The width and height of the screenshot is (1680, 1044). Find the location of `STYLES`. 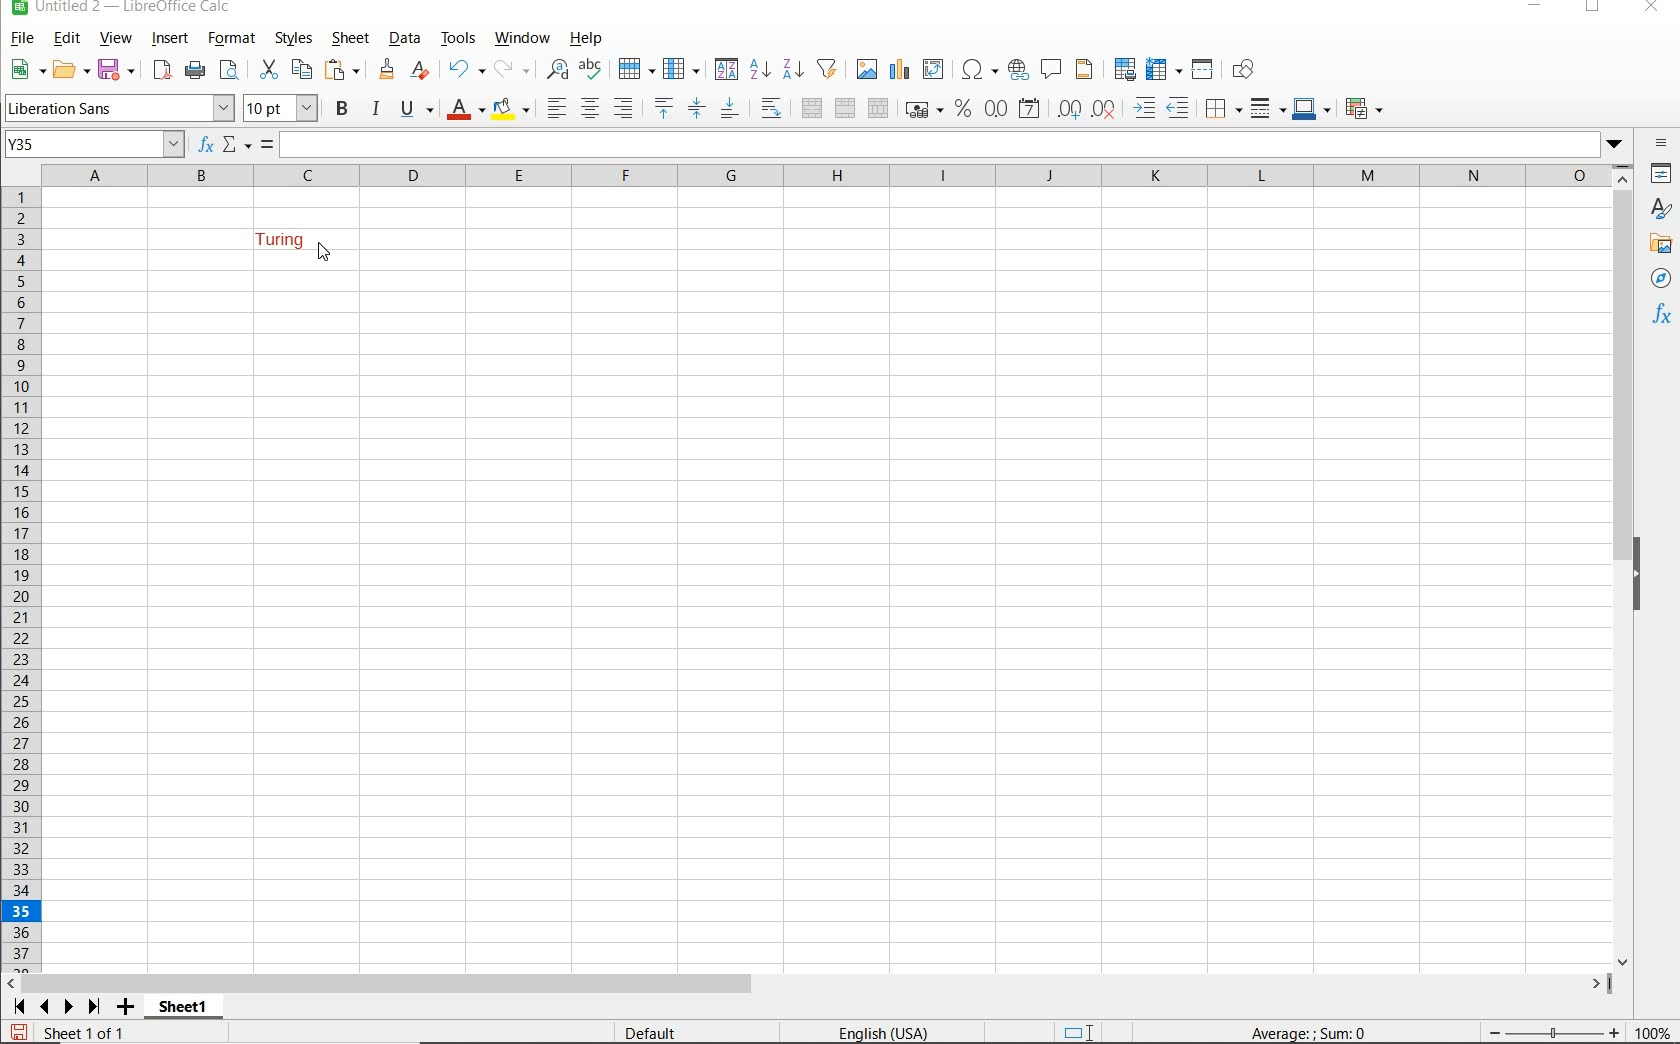

STYLES is located at coordinates (1663, 211).